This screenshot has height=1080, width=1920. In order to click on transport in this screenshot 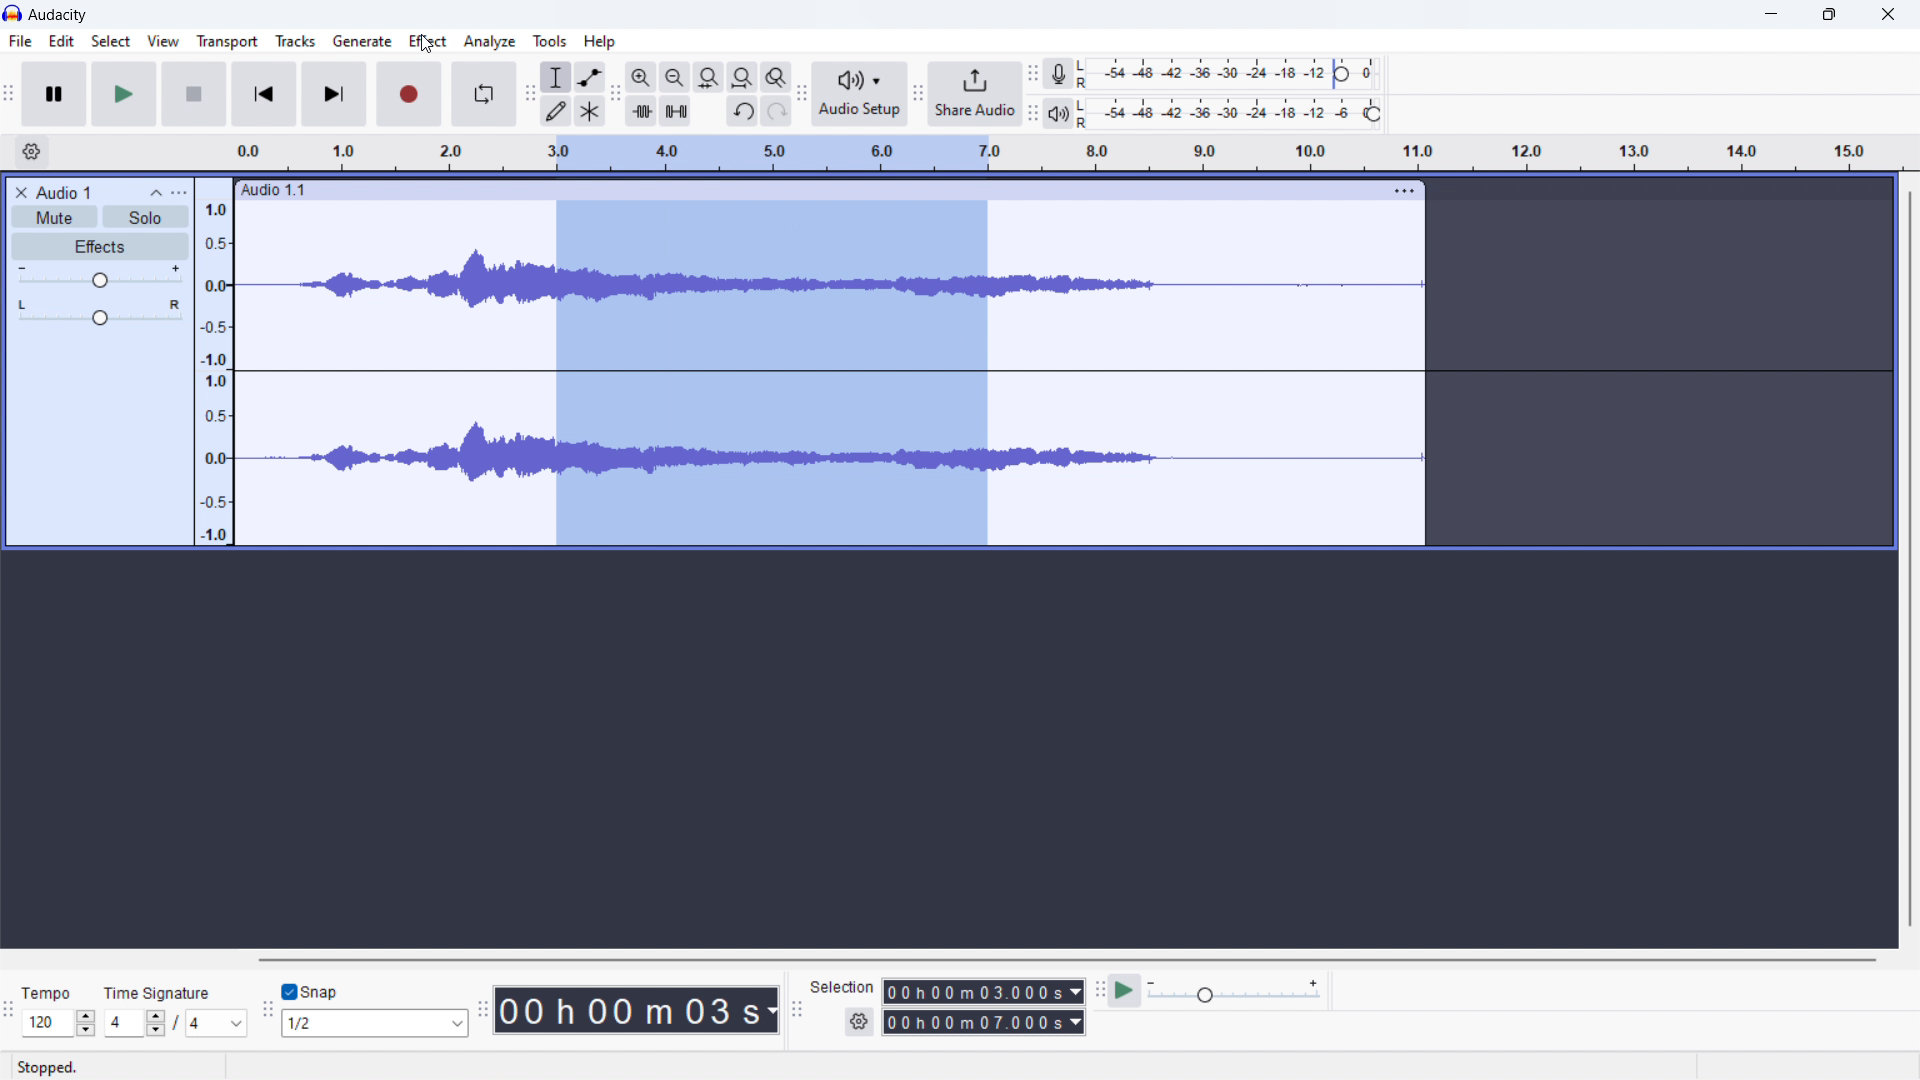, I will do `click(228, 42)`.